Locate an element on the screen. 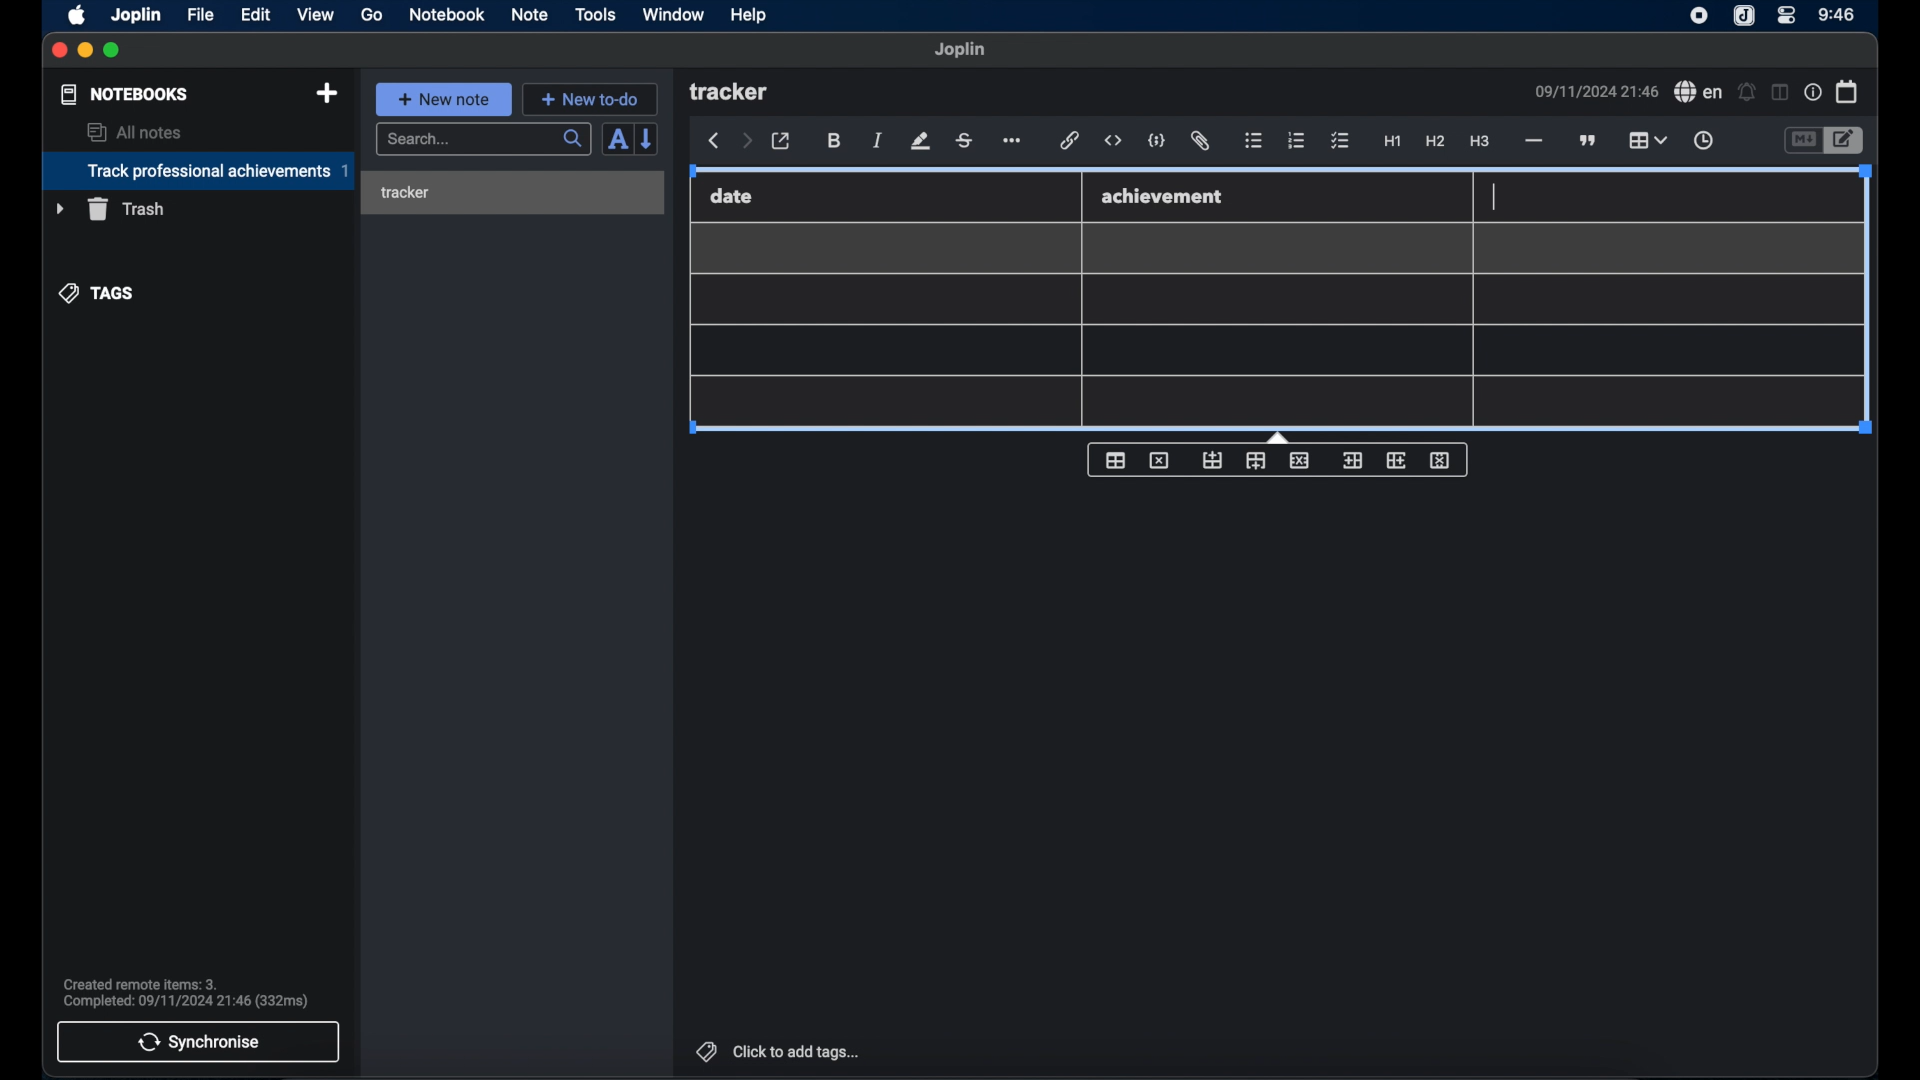  joplin is located at coordinates (1744, 17).